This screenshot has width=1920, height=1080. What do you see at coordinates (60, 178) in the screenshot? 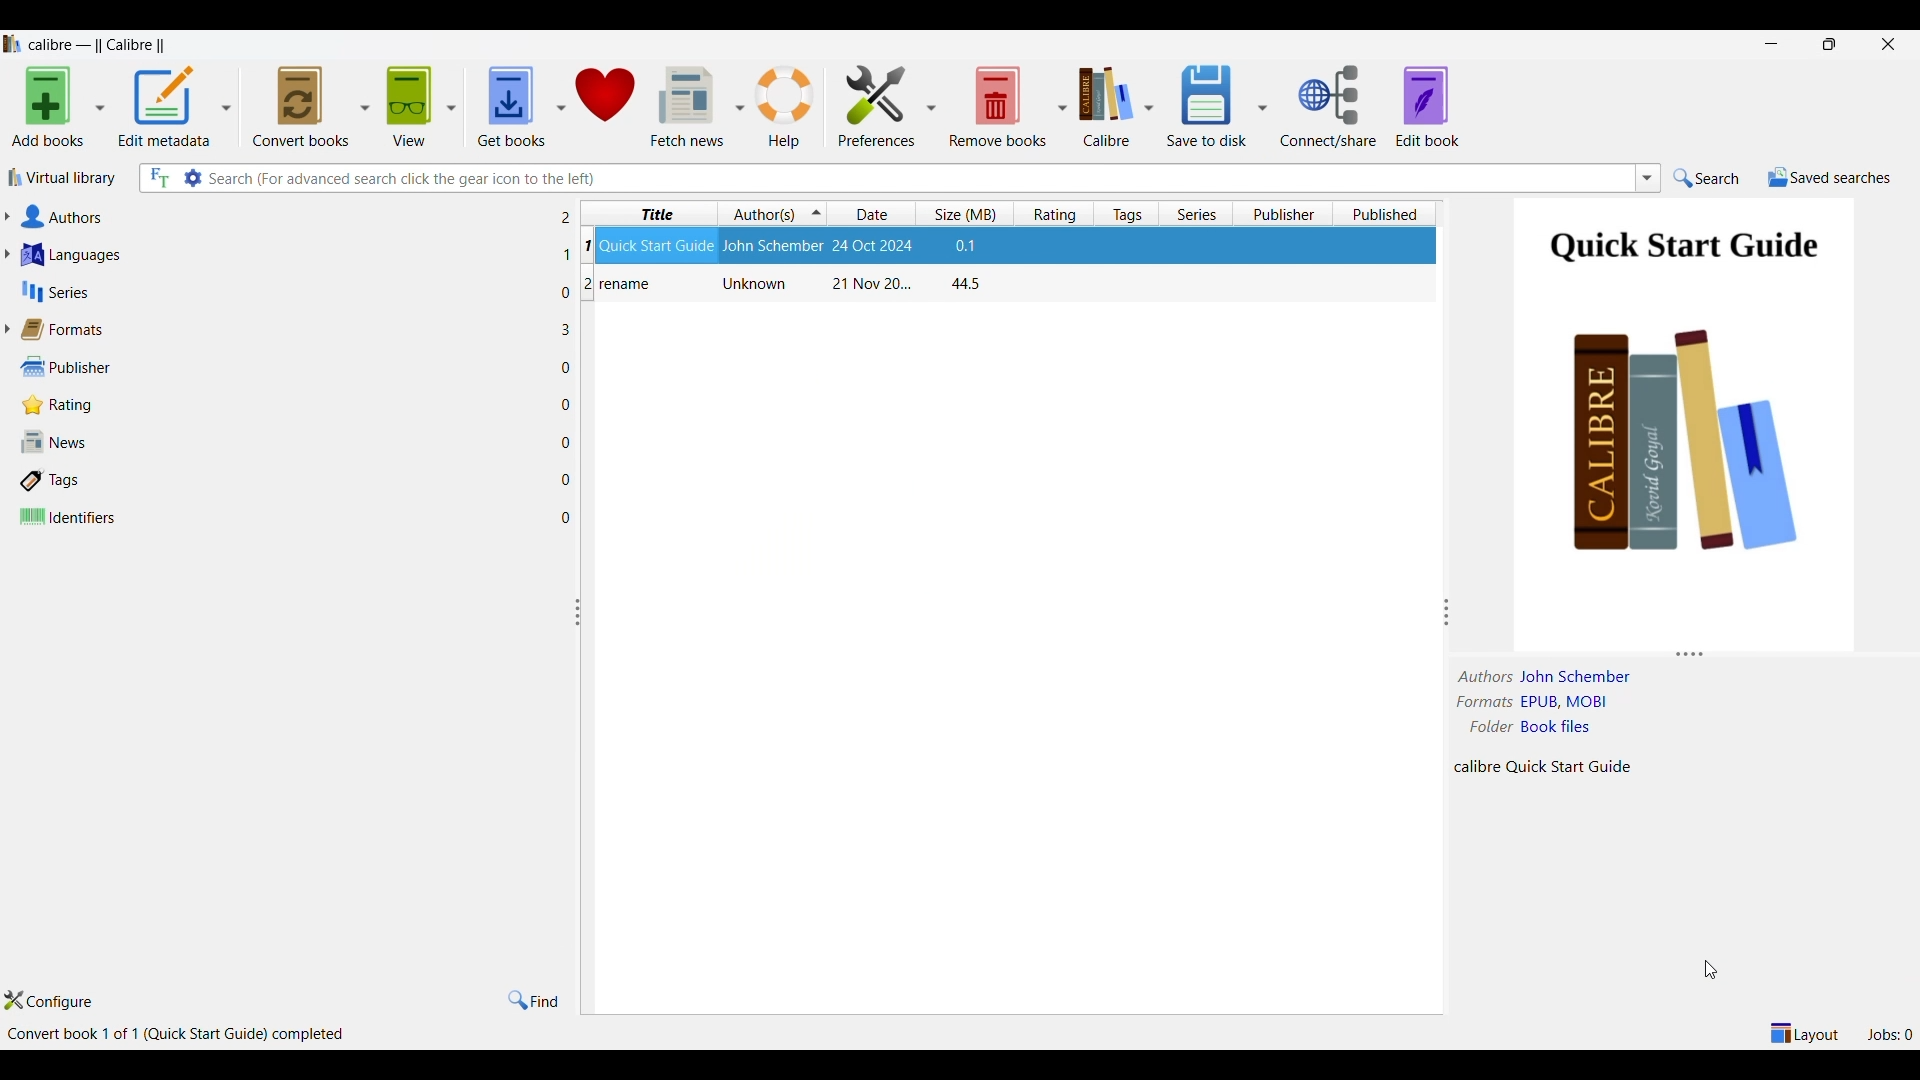
I see `Virtual library` at bounding box center [60, 178].